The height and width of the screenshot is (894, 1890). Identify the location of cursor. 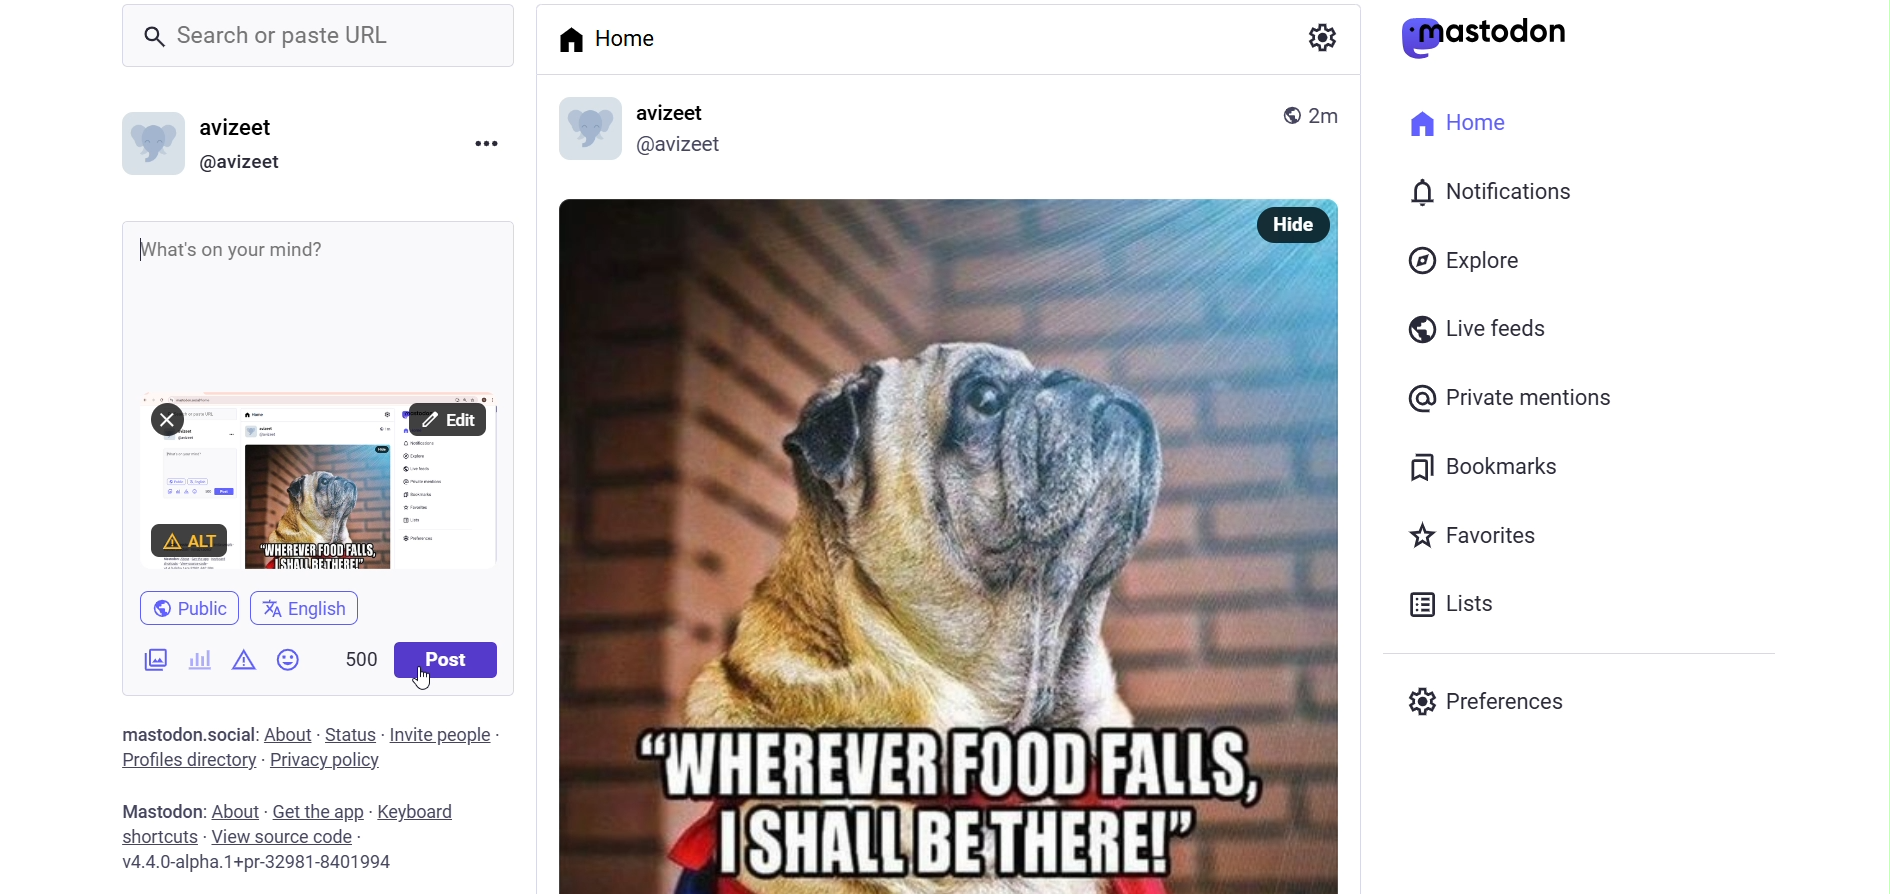
(429, 687).